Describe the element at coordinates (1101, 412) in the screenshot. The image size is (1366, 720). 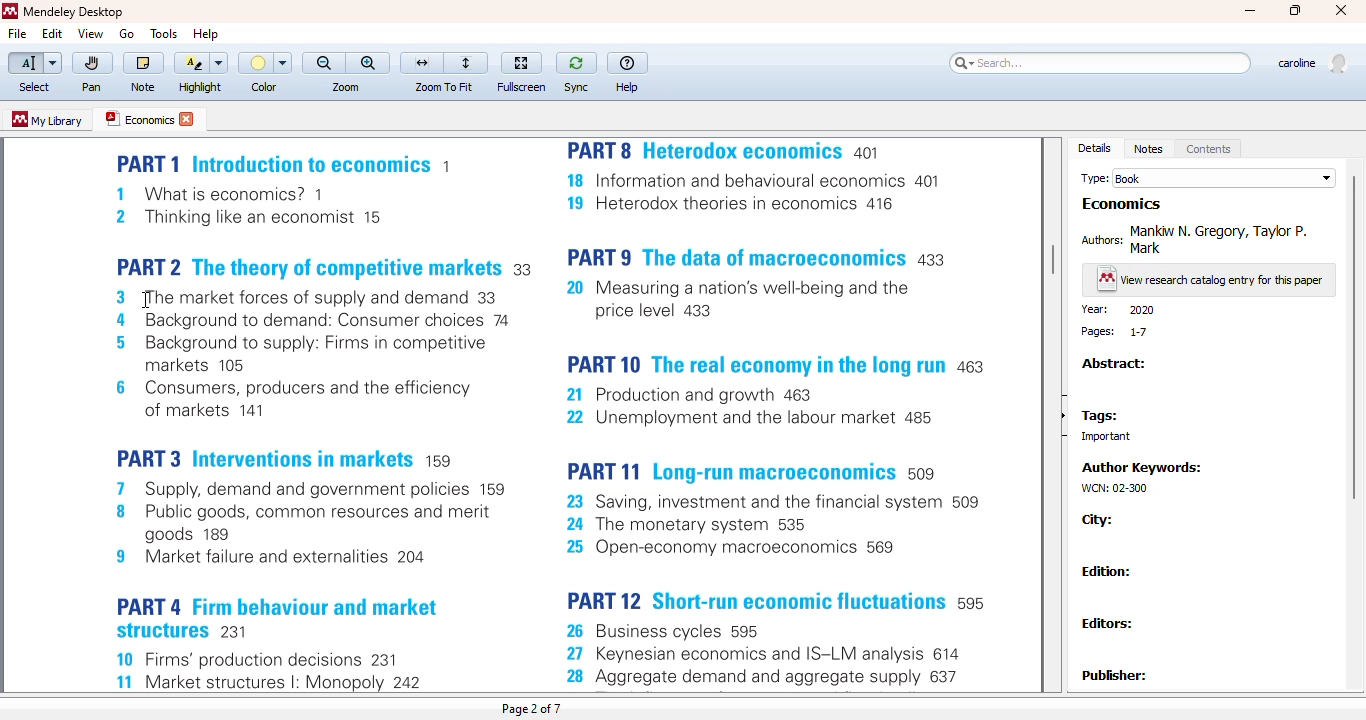
I see `Tags:` at that location.